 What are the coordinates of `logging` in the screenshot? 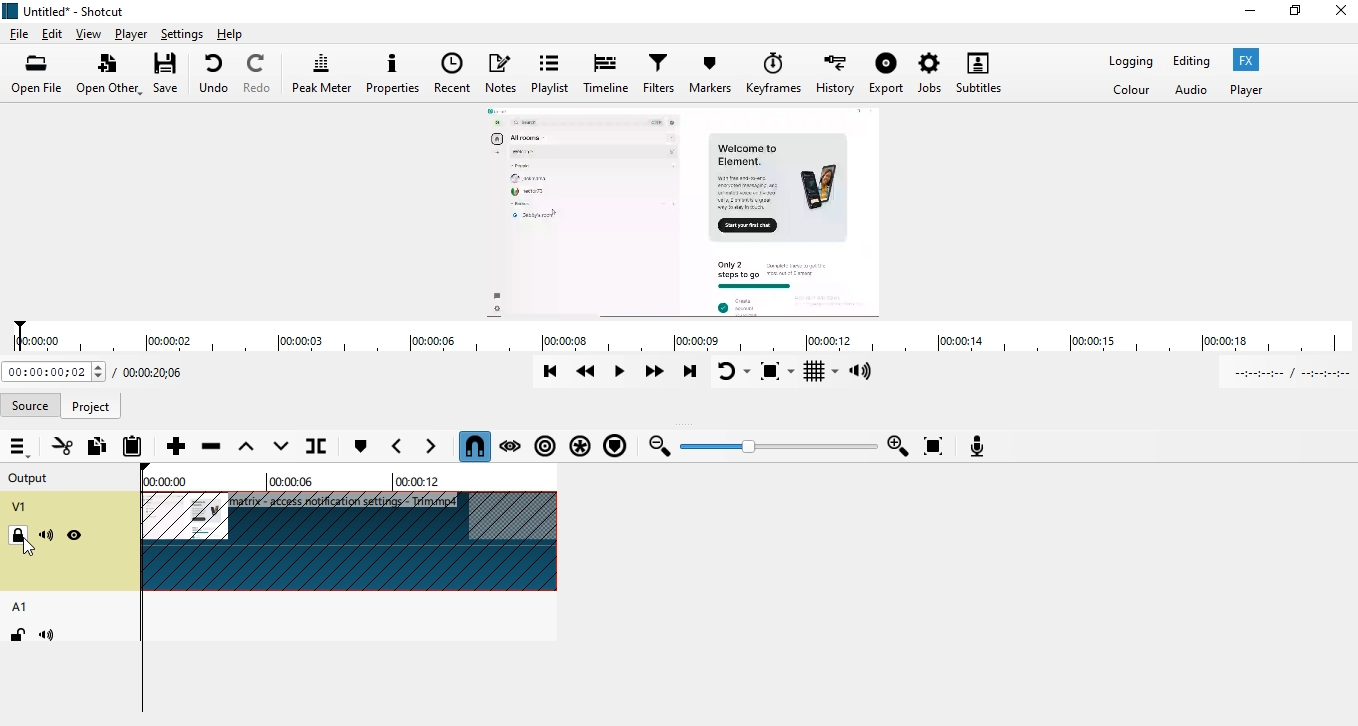 It's located at (1131, 60).